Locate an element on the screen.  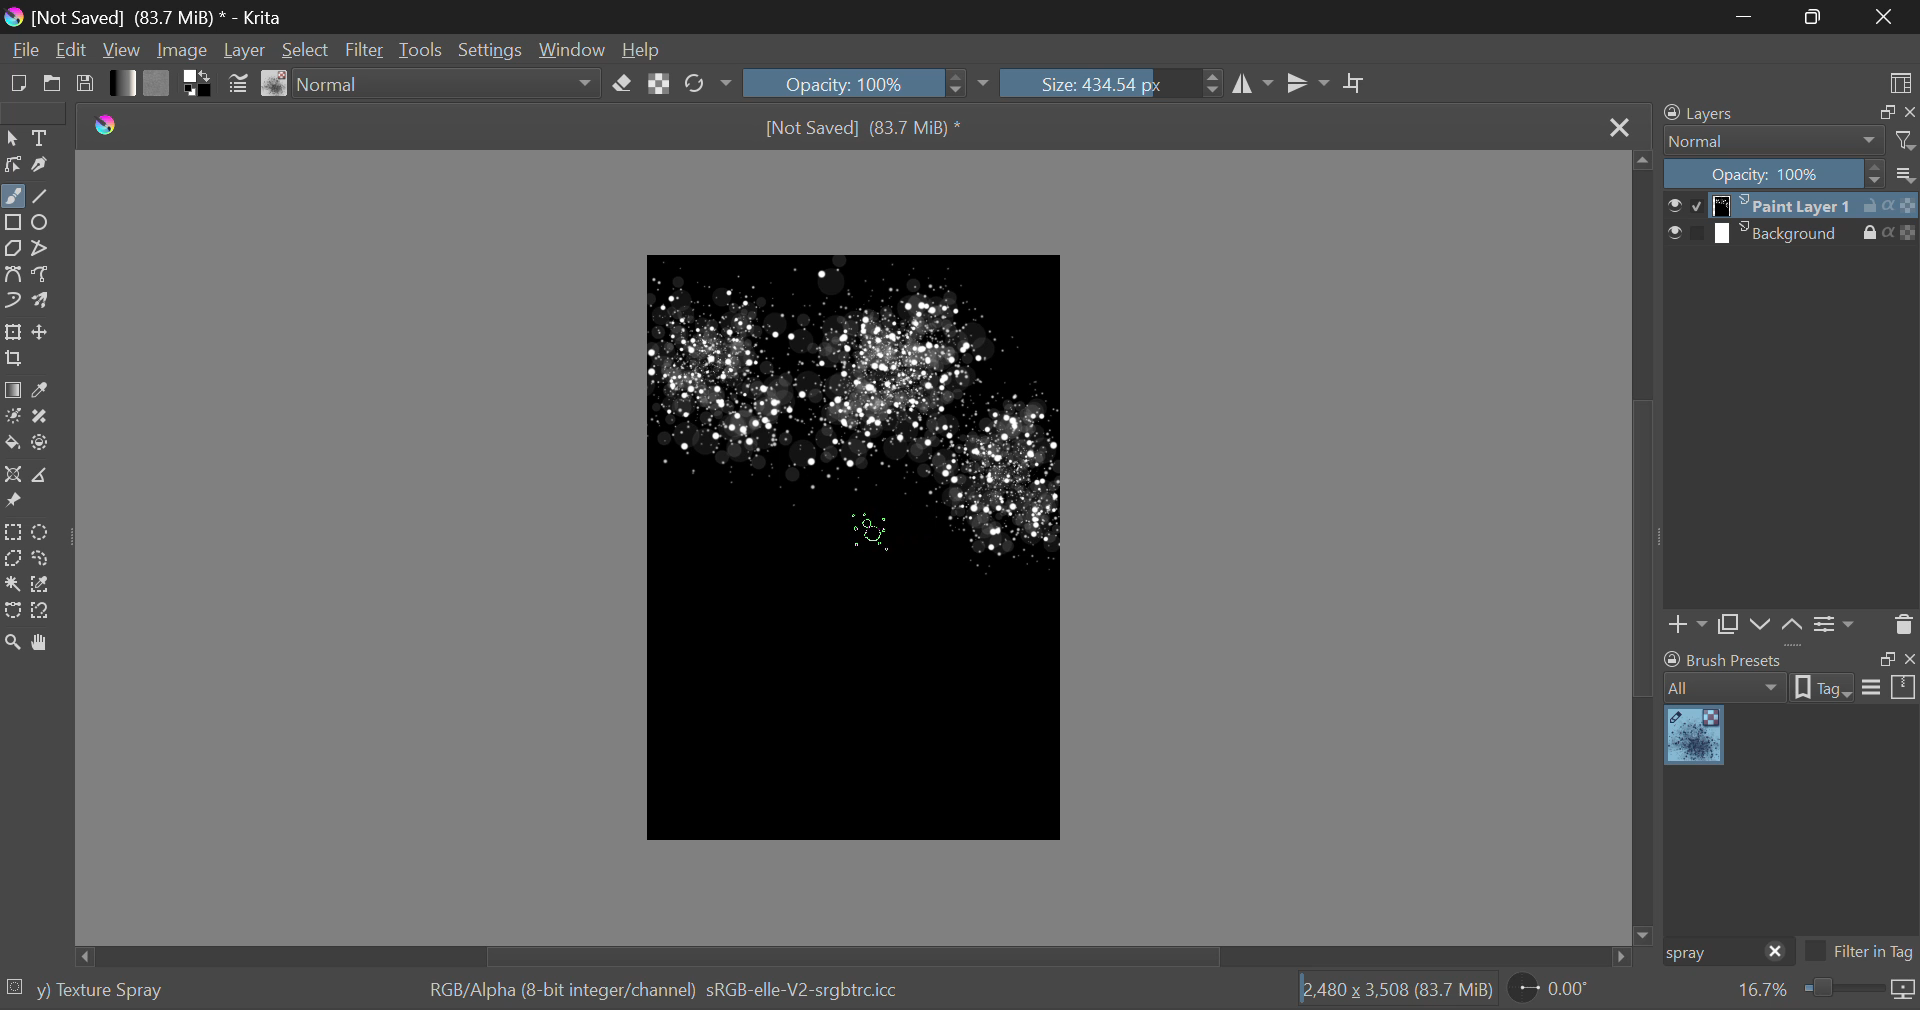
Polygon Selection is located at coordinates (13, 557).